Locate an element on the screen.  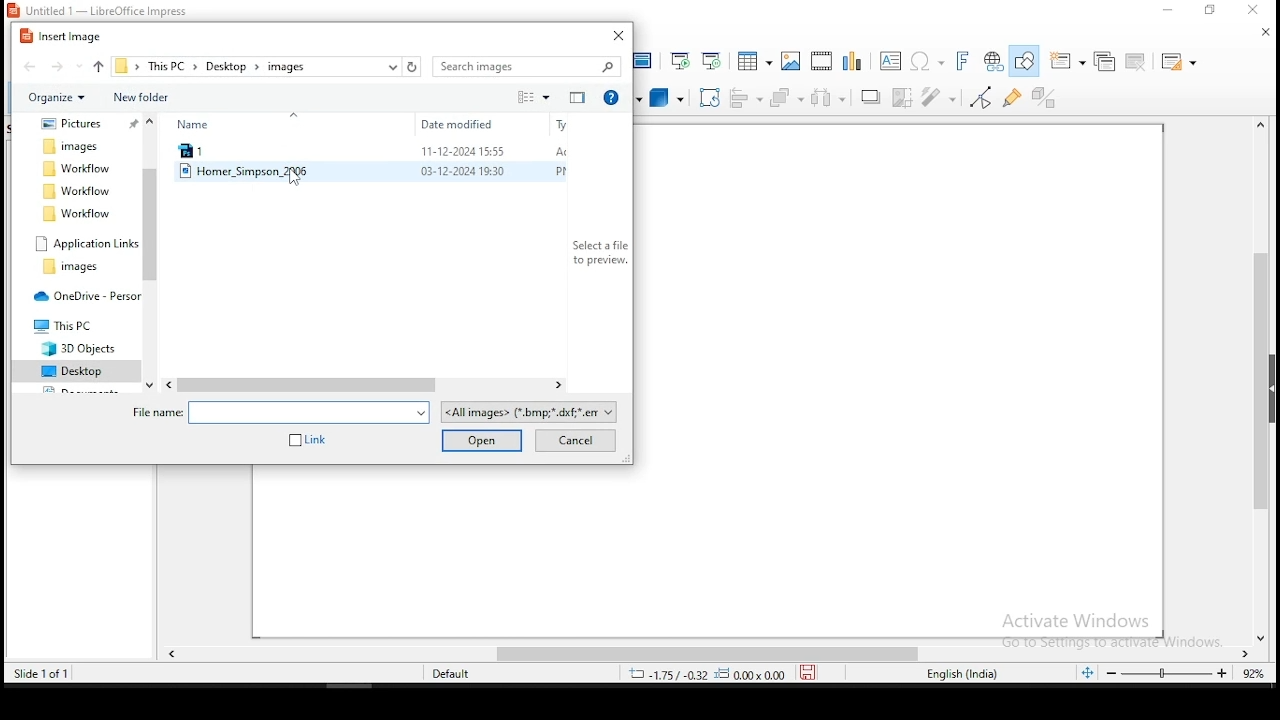
image is located at coordinates (789, 61).